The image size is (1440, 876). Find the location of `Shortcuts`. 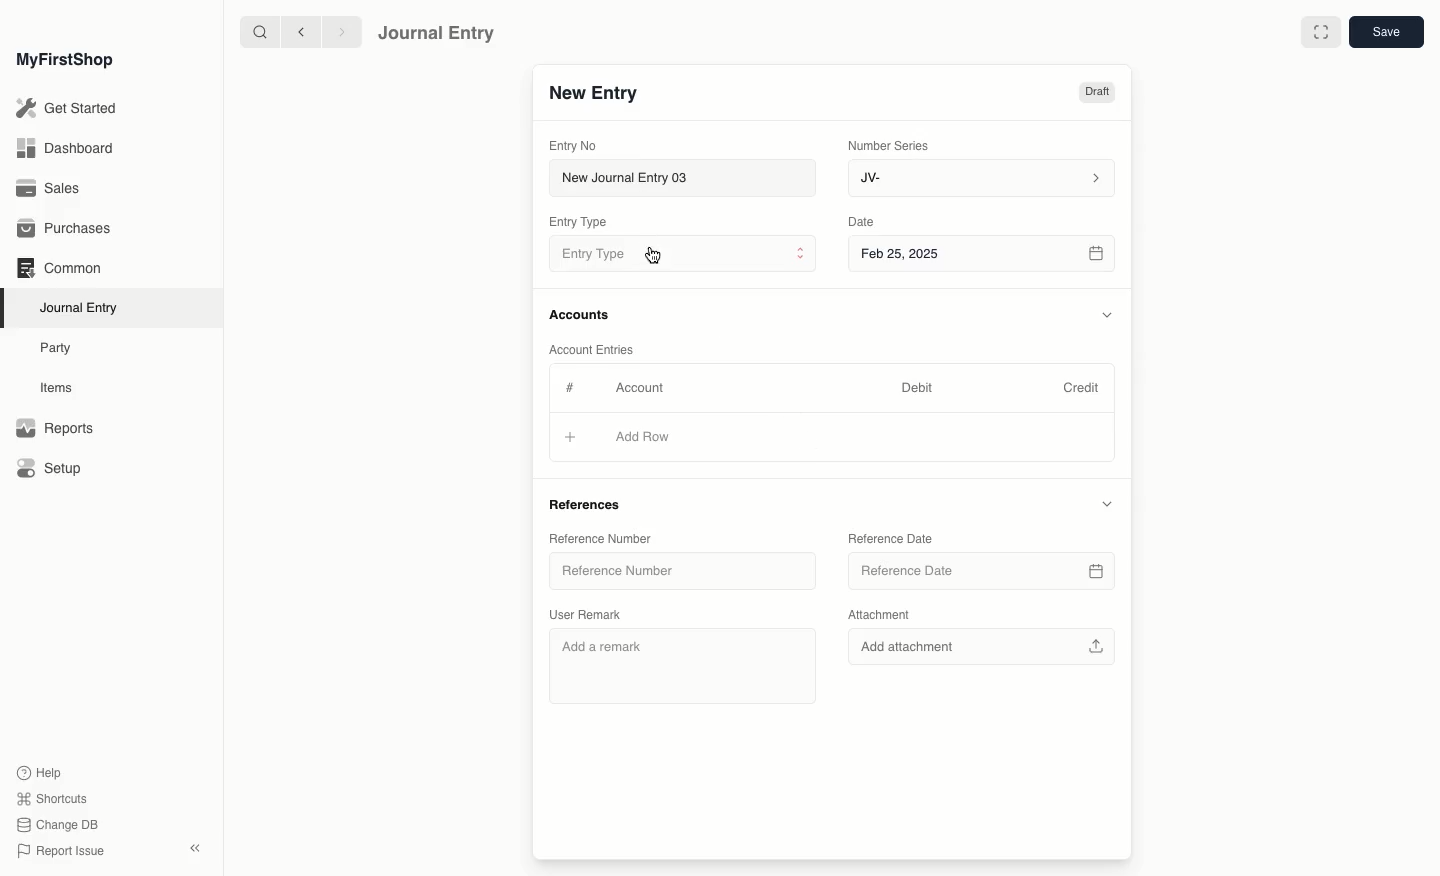

Shortcuts is located at coordinates (49, 797).